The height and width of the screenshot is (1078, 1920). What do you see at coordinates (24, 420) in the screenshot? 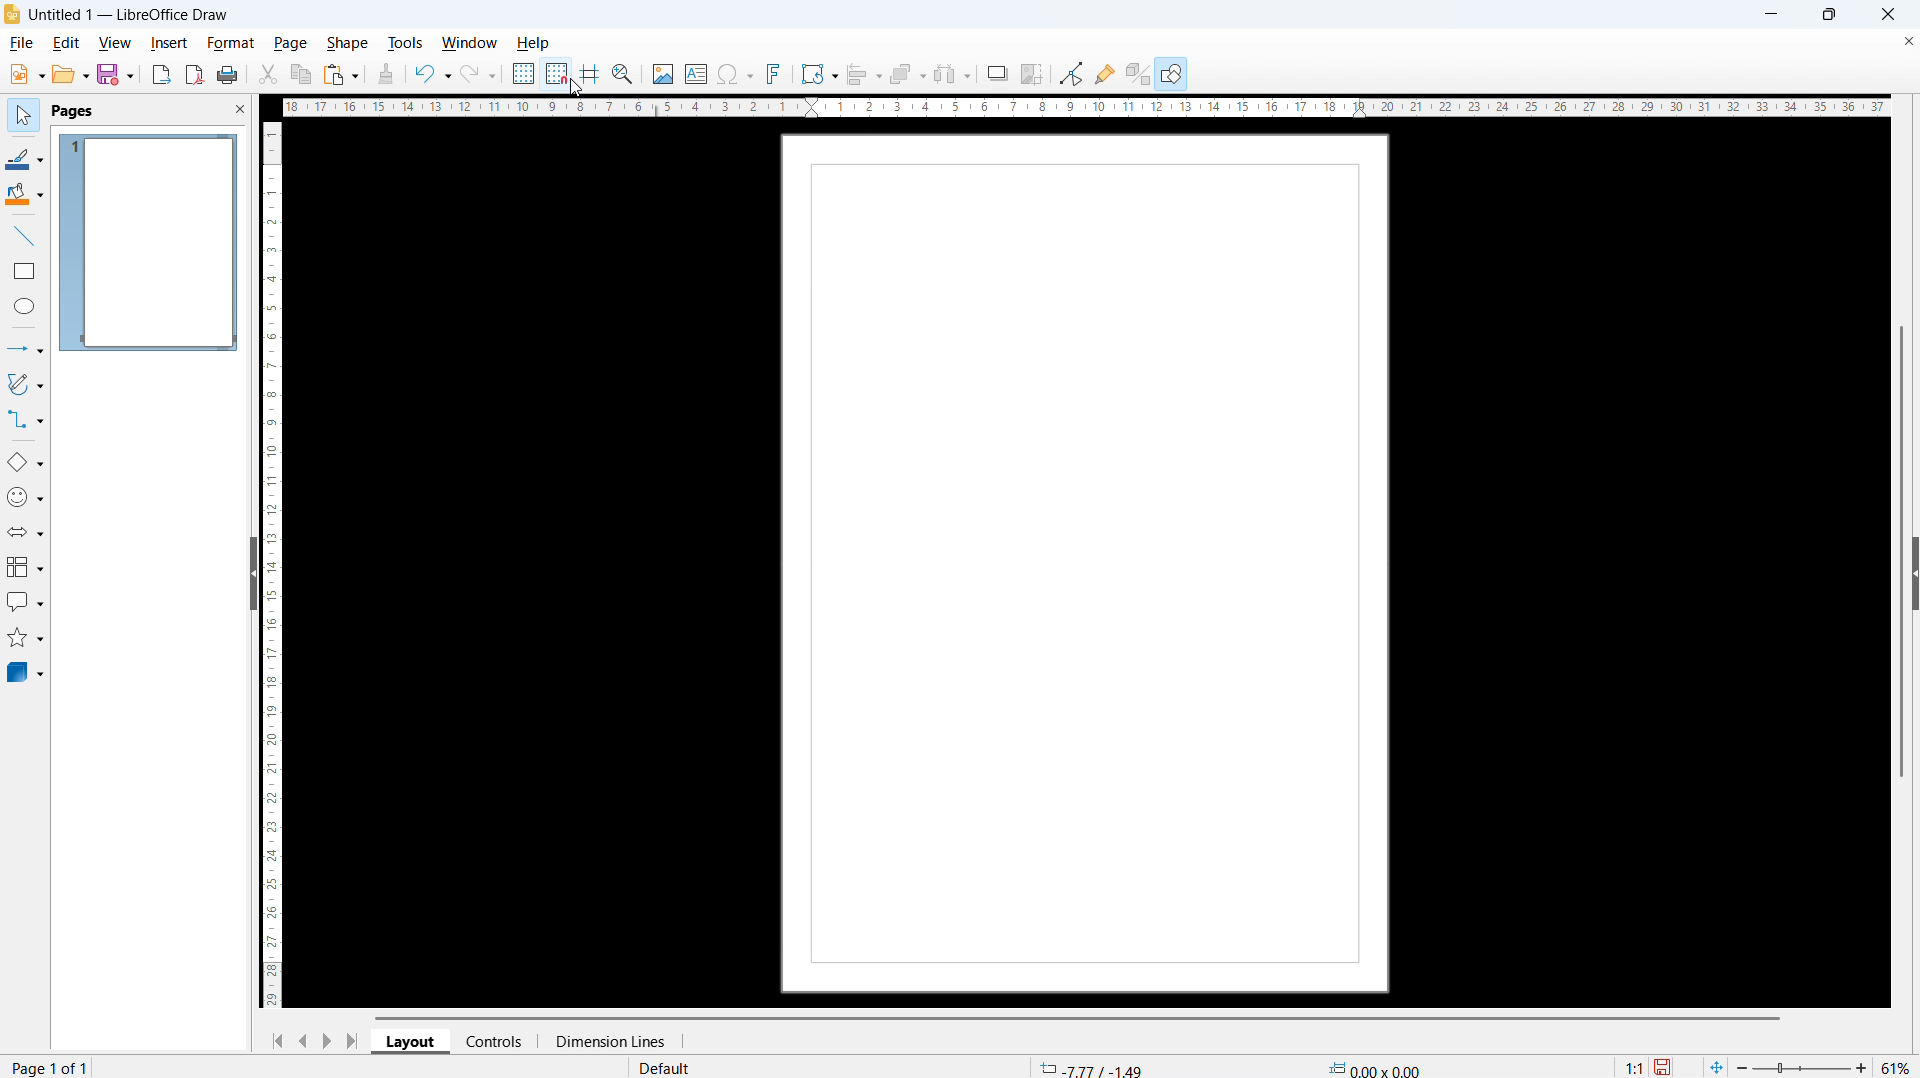
I see `connectors` at bounding box center [24, 420].